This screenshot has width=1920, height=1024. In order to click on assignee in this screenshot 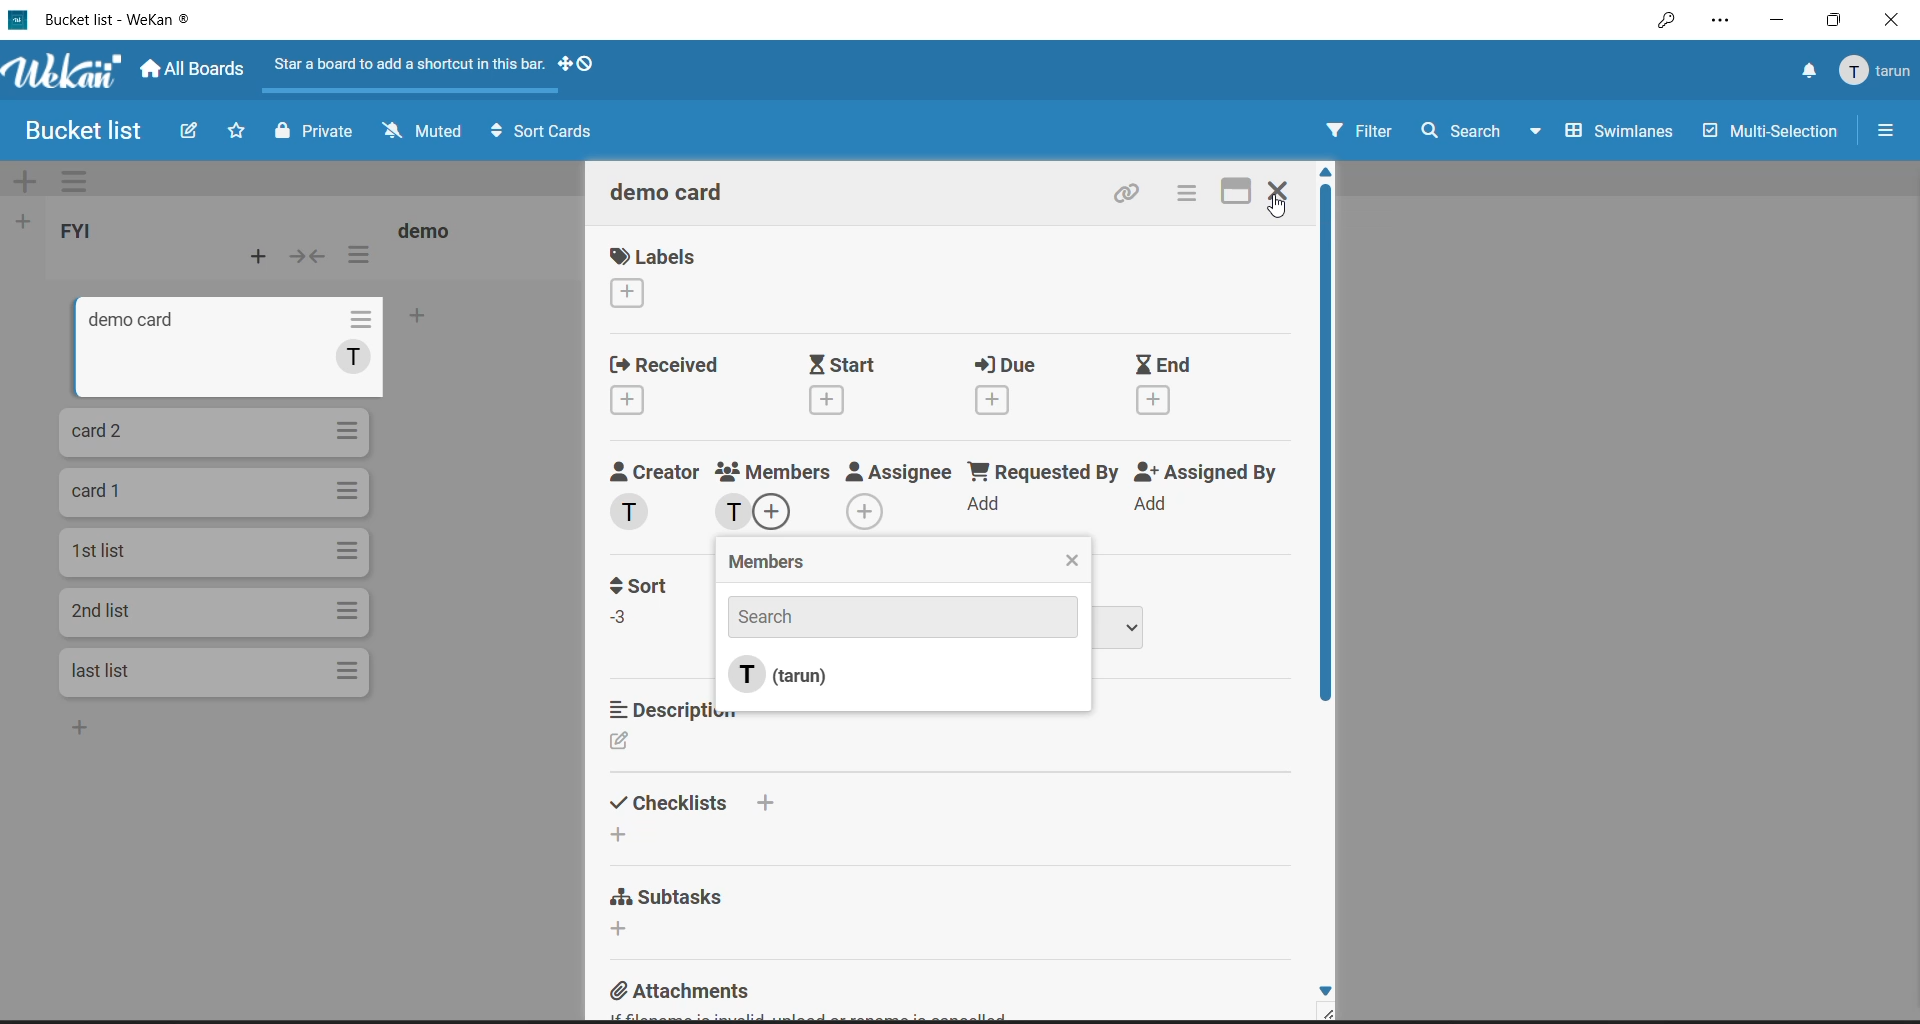, I will do `click(900, 474)`.